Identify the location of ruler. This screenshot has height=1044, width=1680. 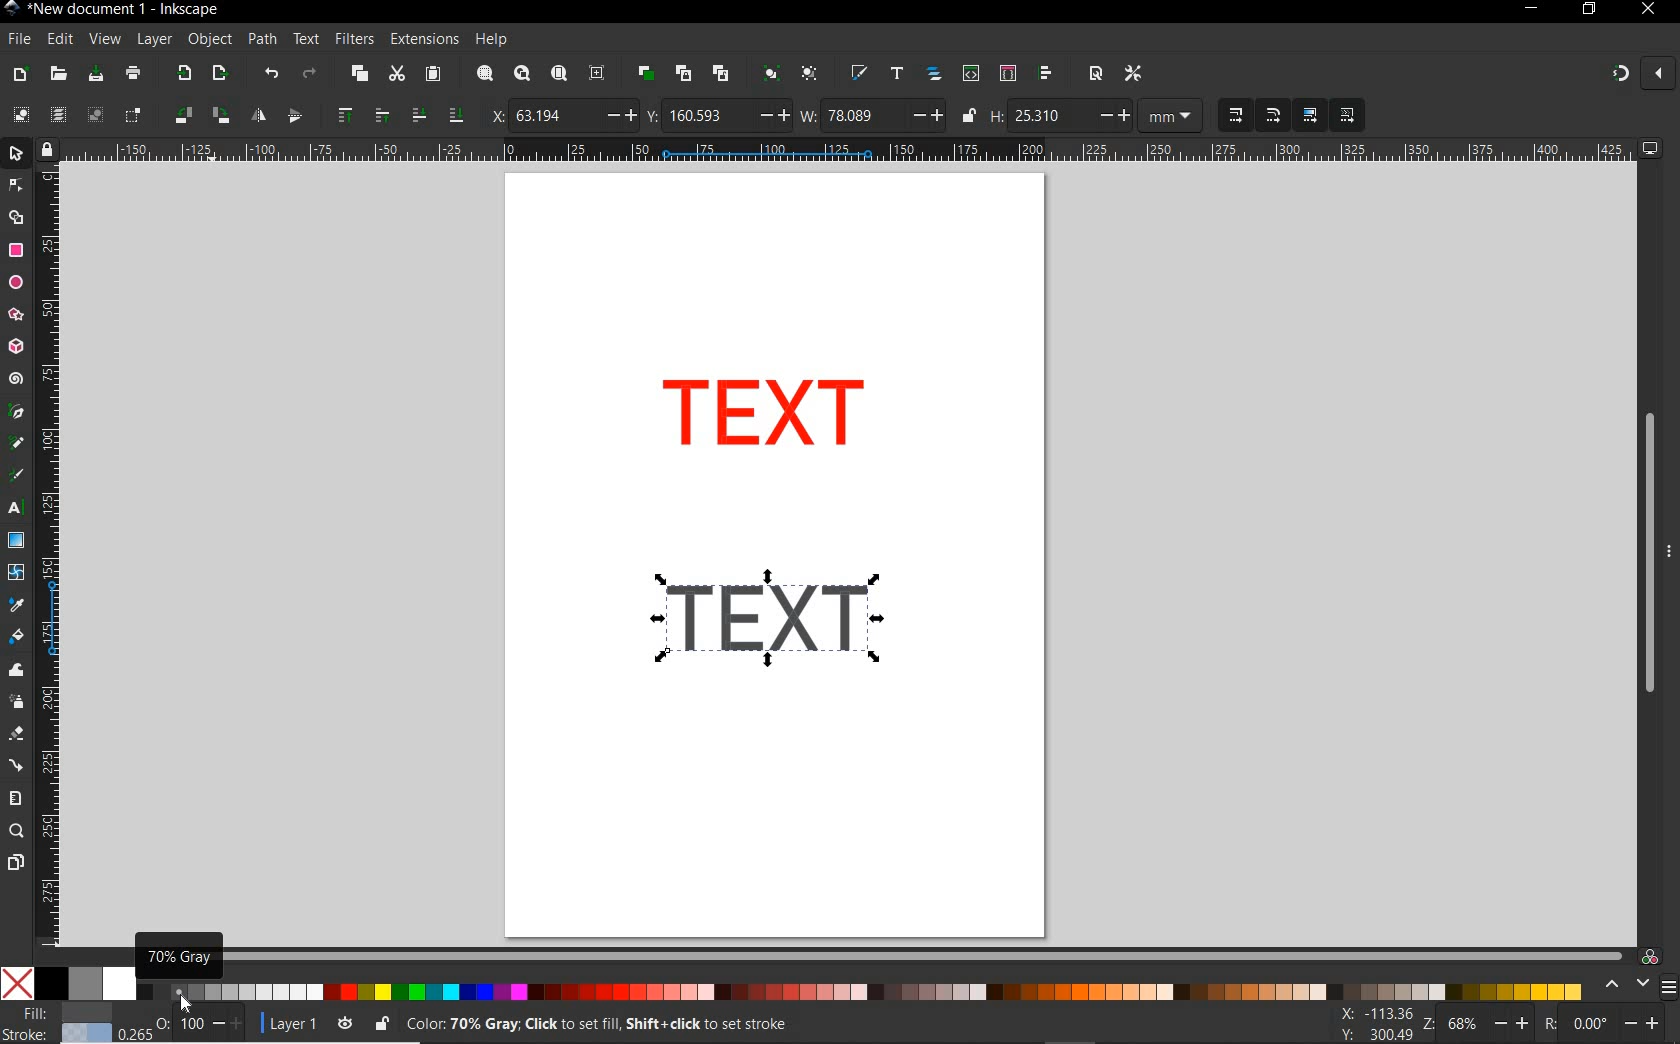
(51, 561).